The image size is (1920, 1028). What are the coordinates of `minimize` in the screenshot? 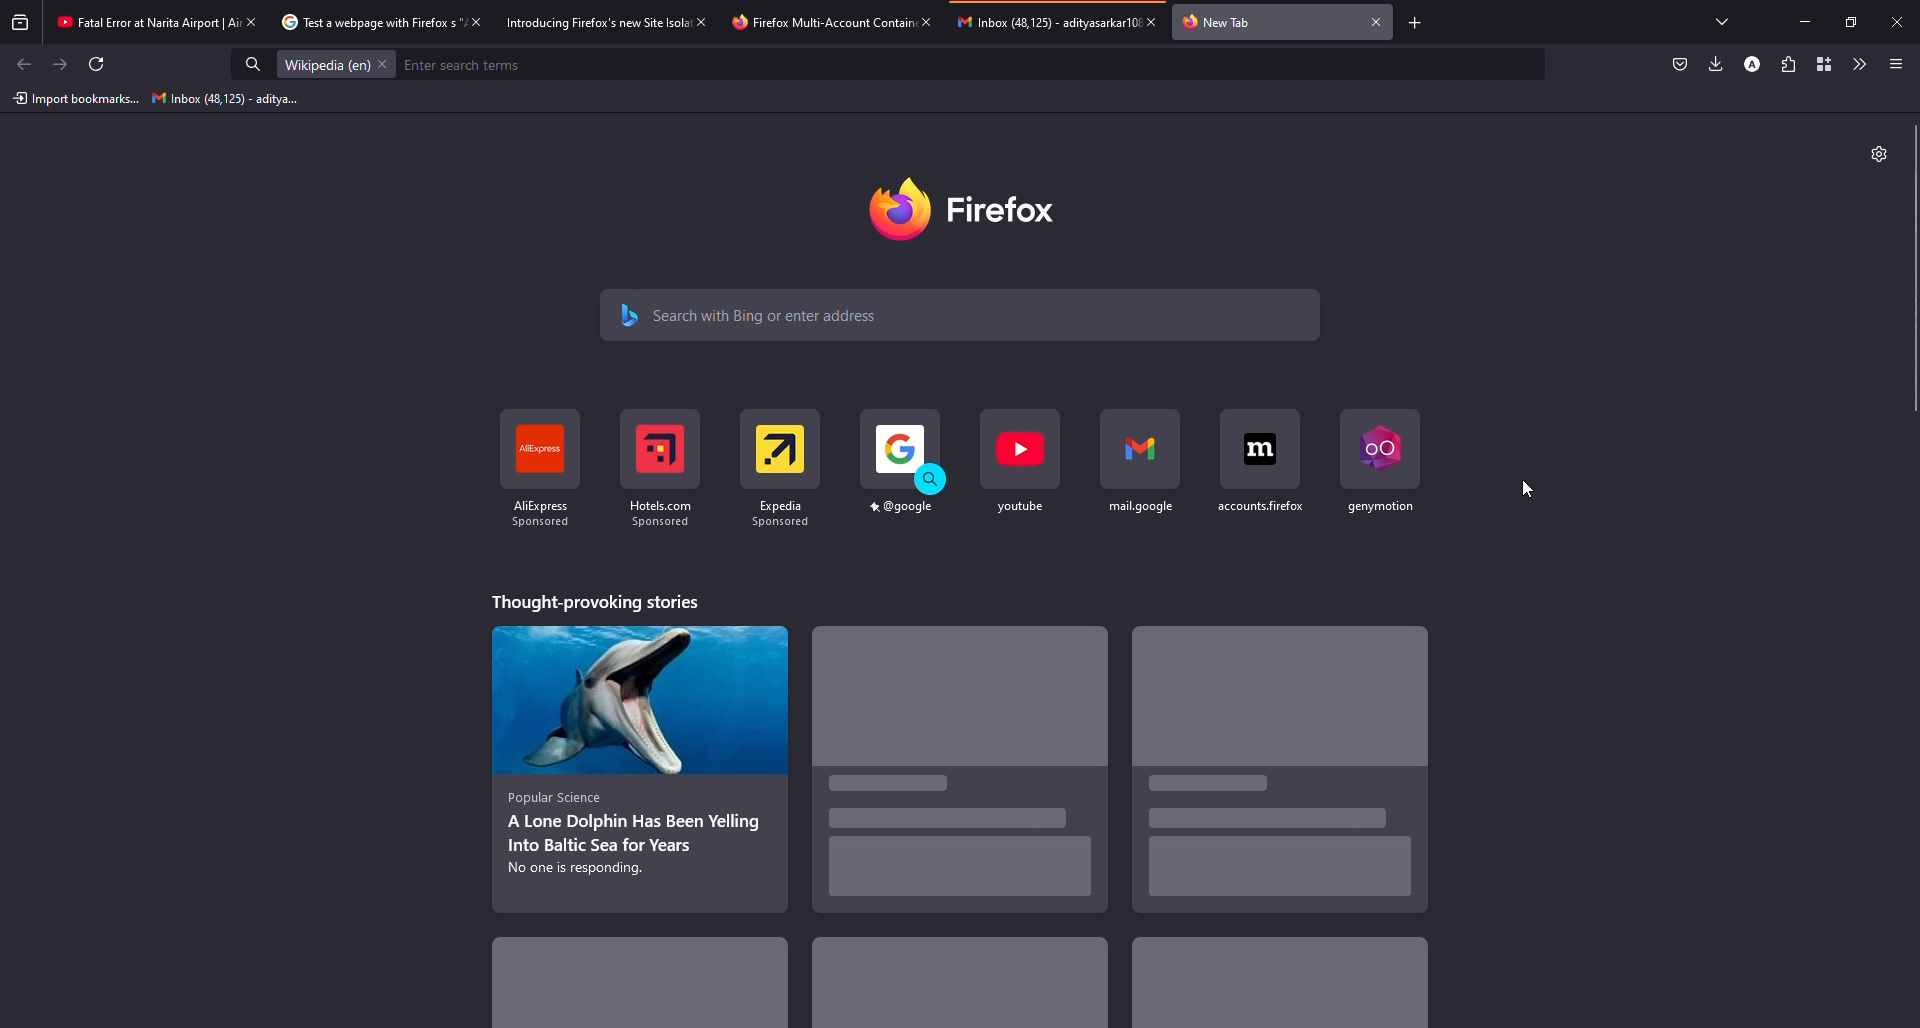 It's located at (1805, 21).